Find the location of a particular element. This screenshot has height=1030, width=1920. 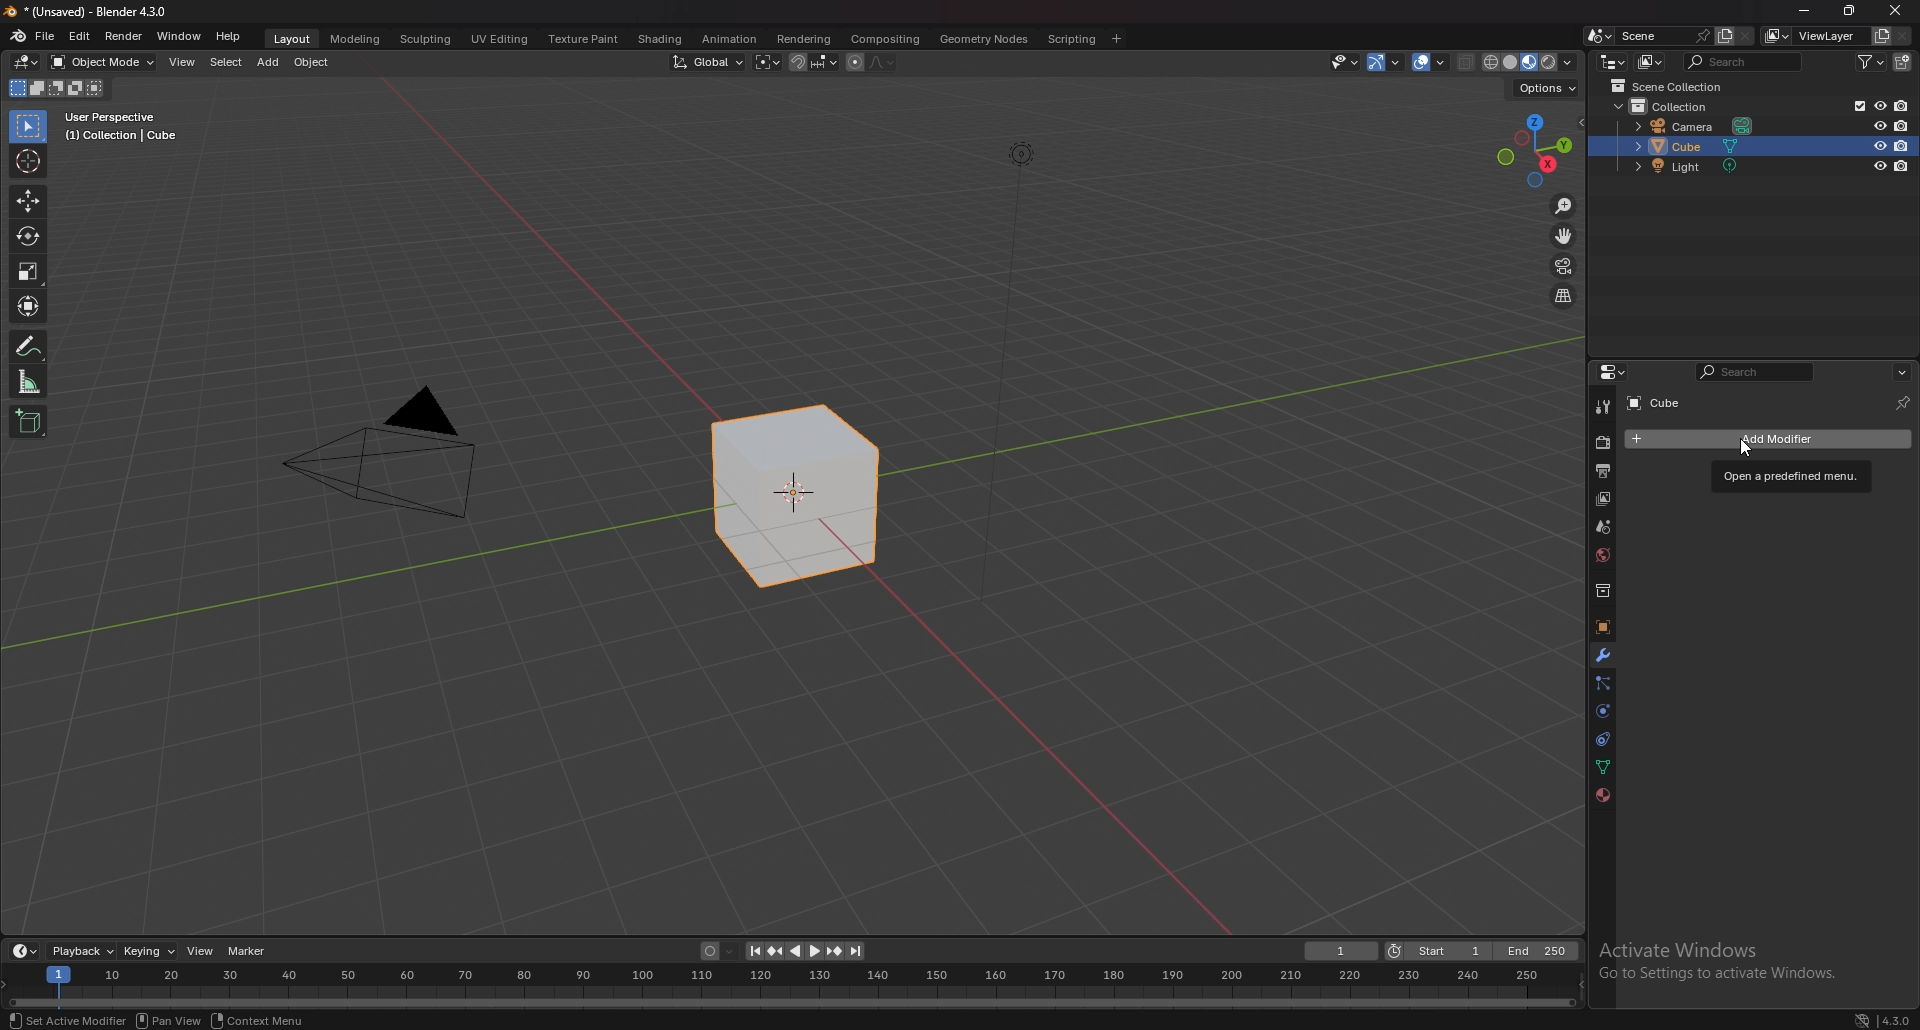

view is located at coordinates (184, 62).